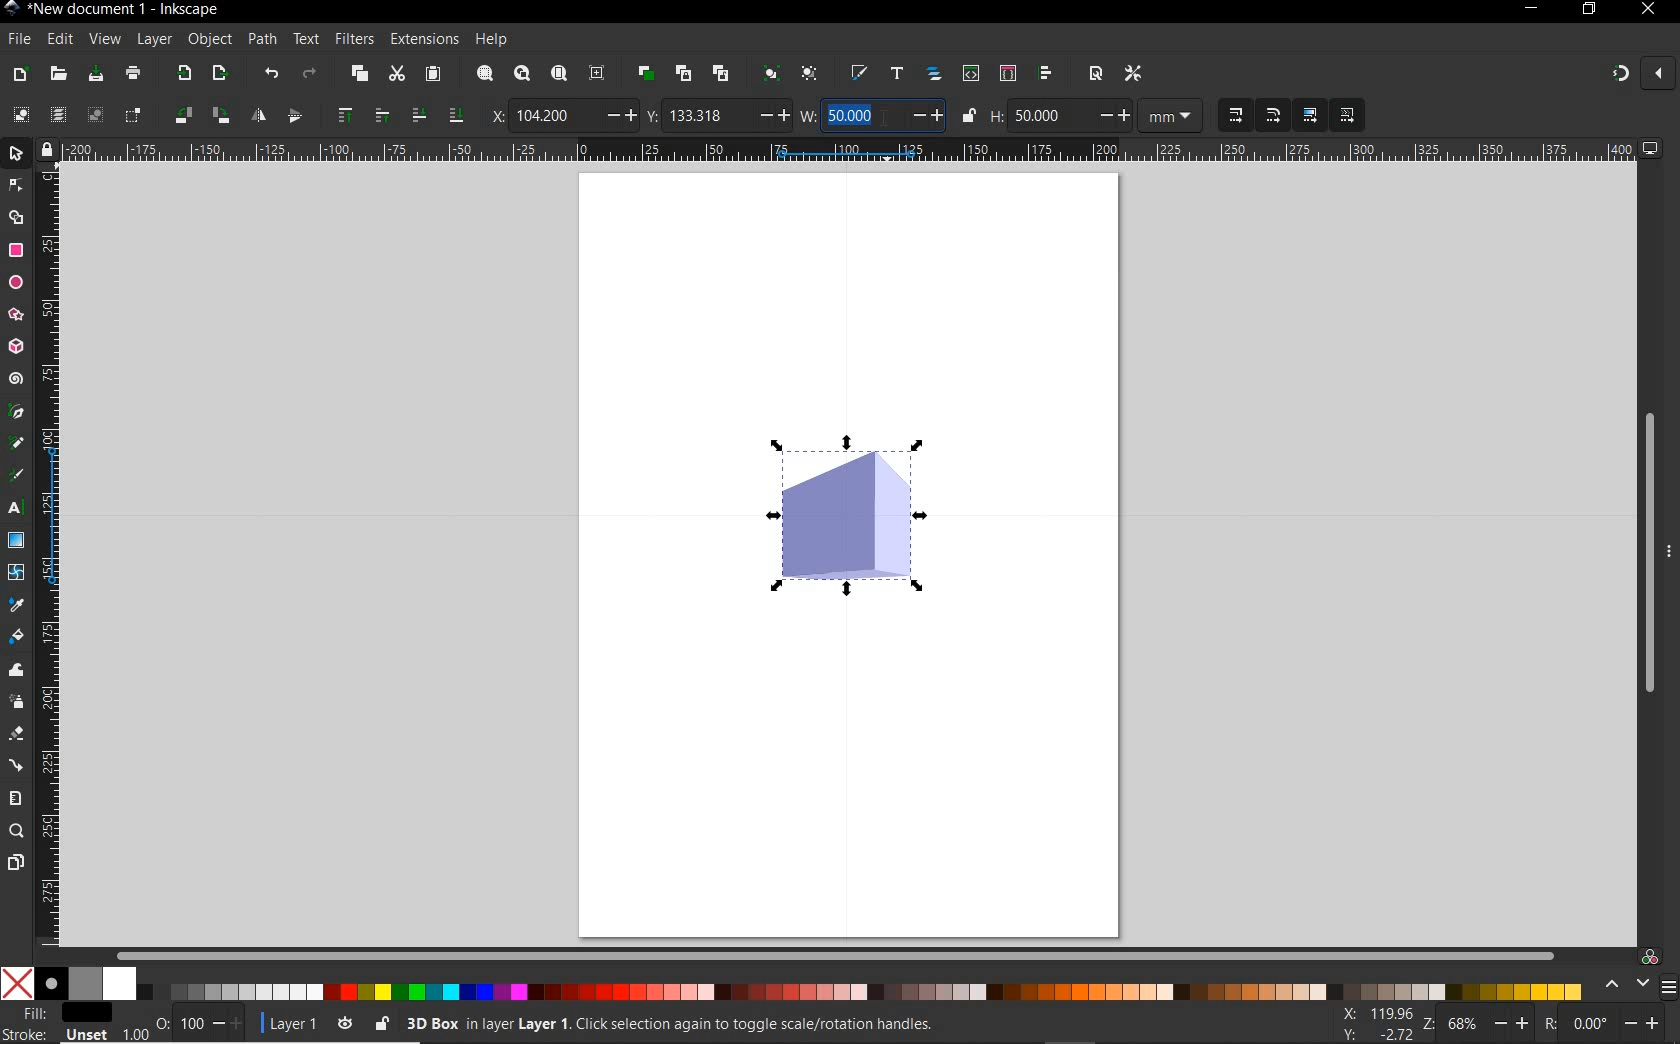 This screenshot has width=1680, height=1044. Describe the element at coordinates (154, 40) in the screenshot. I see `layer` at that location.